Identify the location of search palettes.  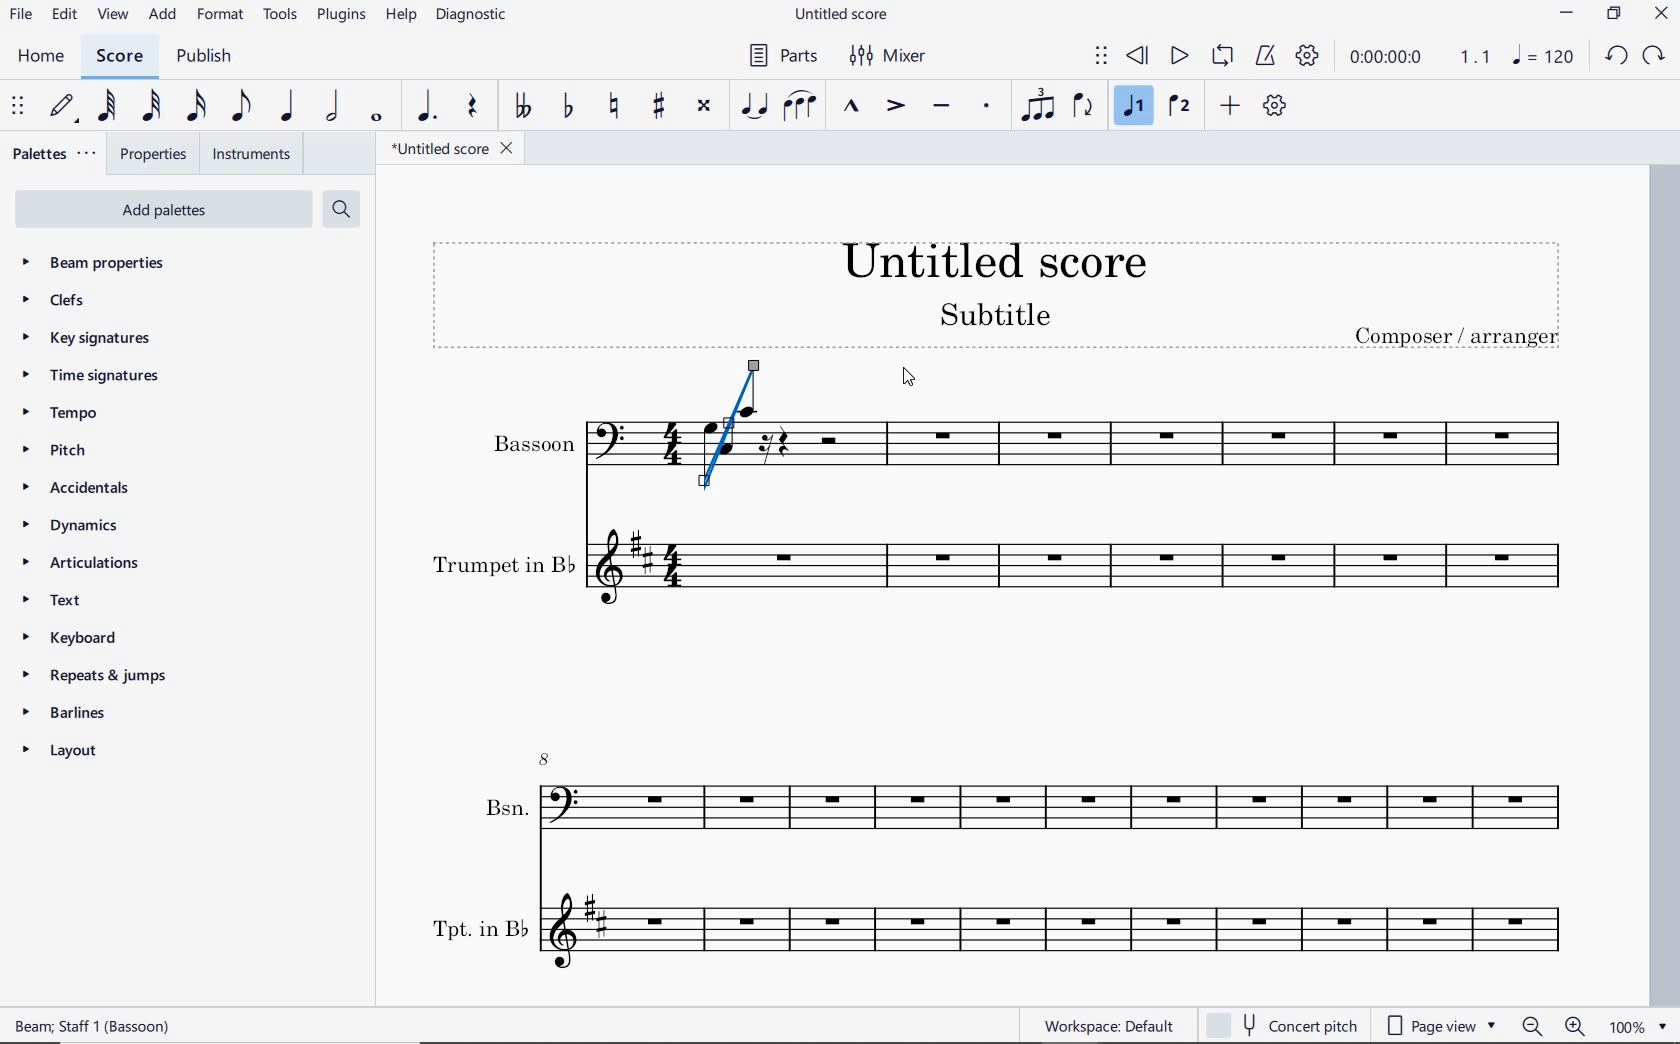
(343, 209).